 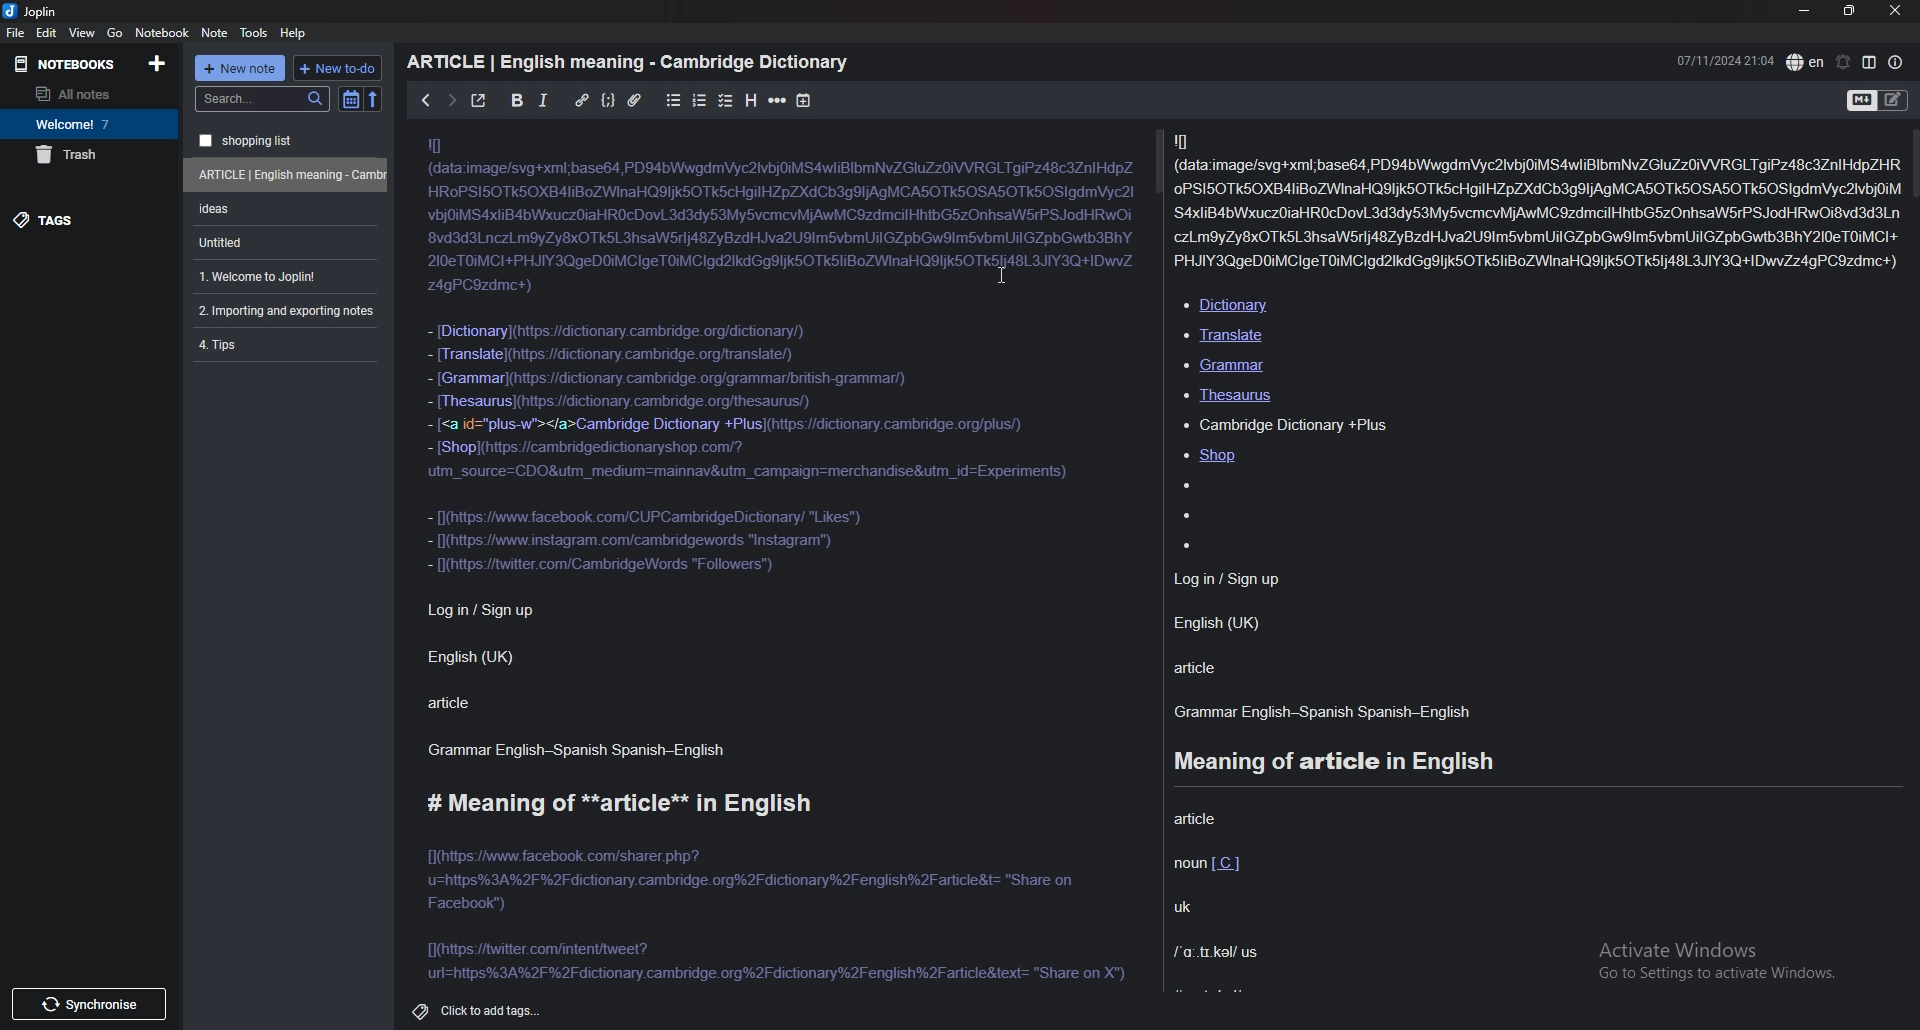 What do you see at coordinates (608, 103) in the screenshot?
I see `code` at bounding box center [608, 103].